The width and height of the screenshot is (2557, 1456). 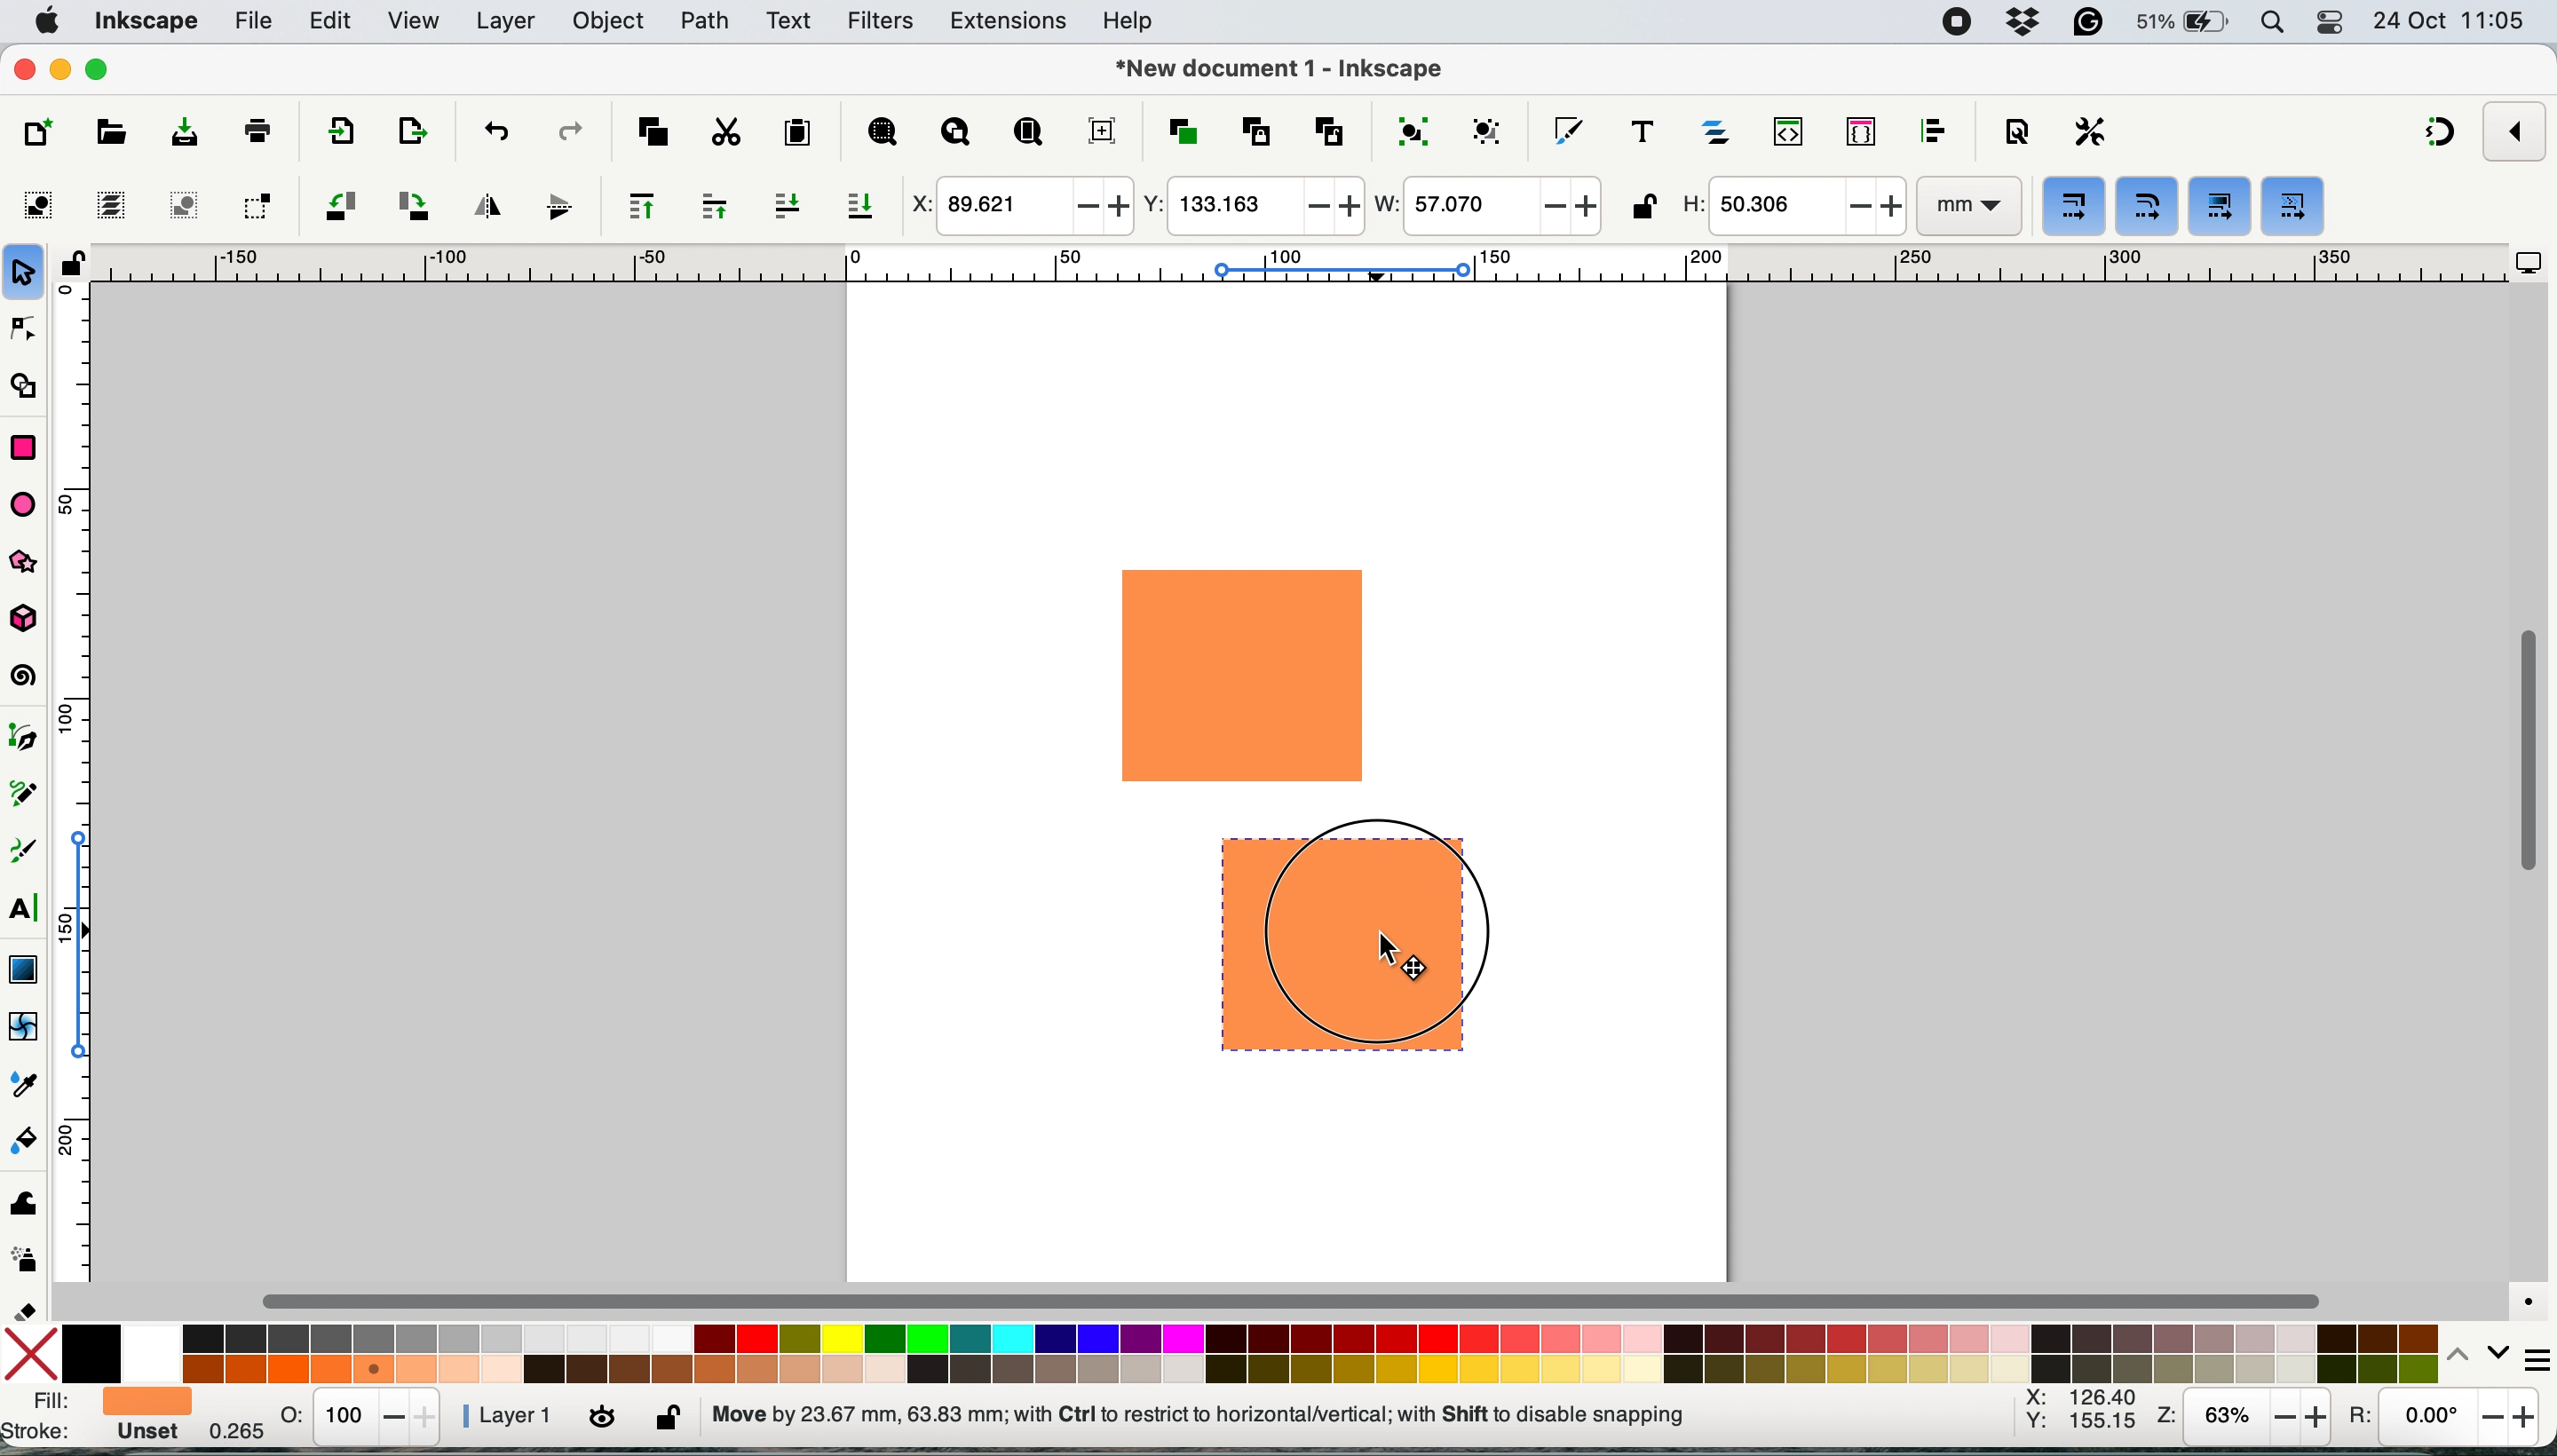 I want to click on calligraphy tool, so click(x=26, y=852).